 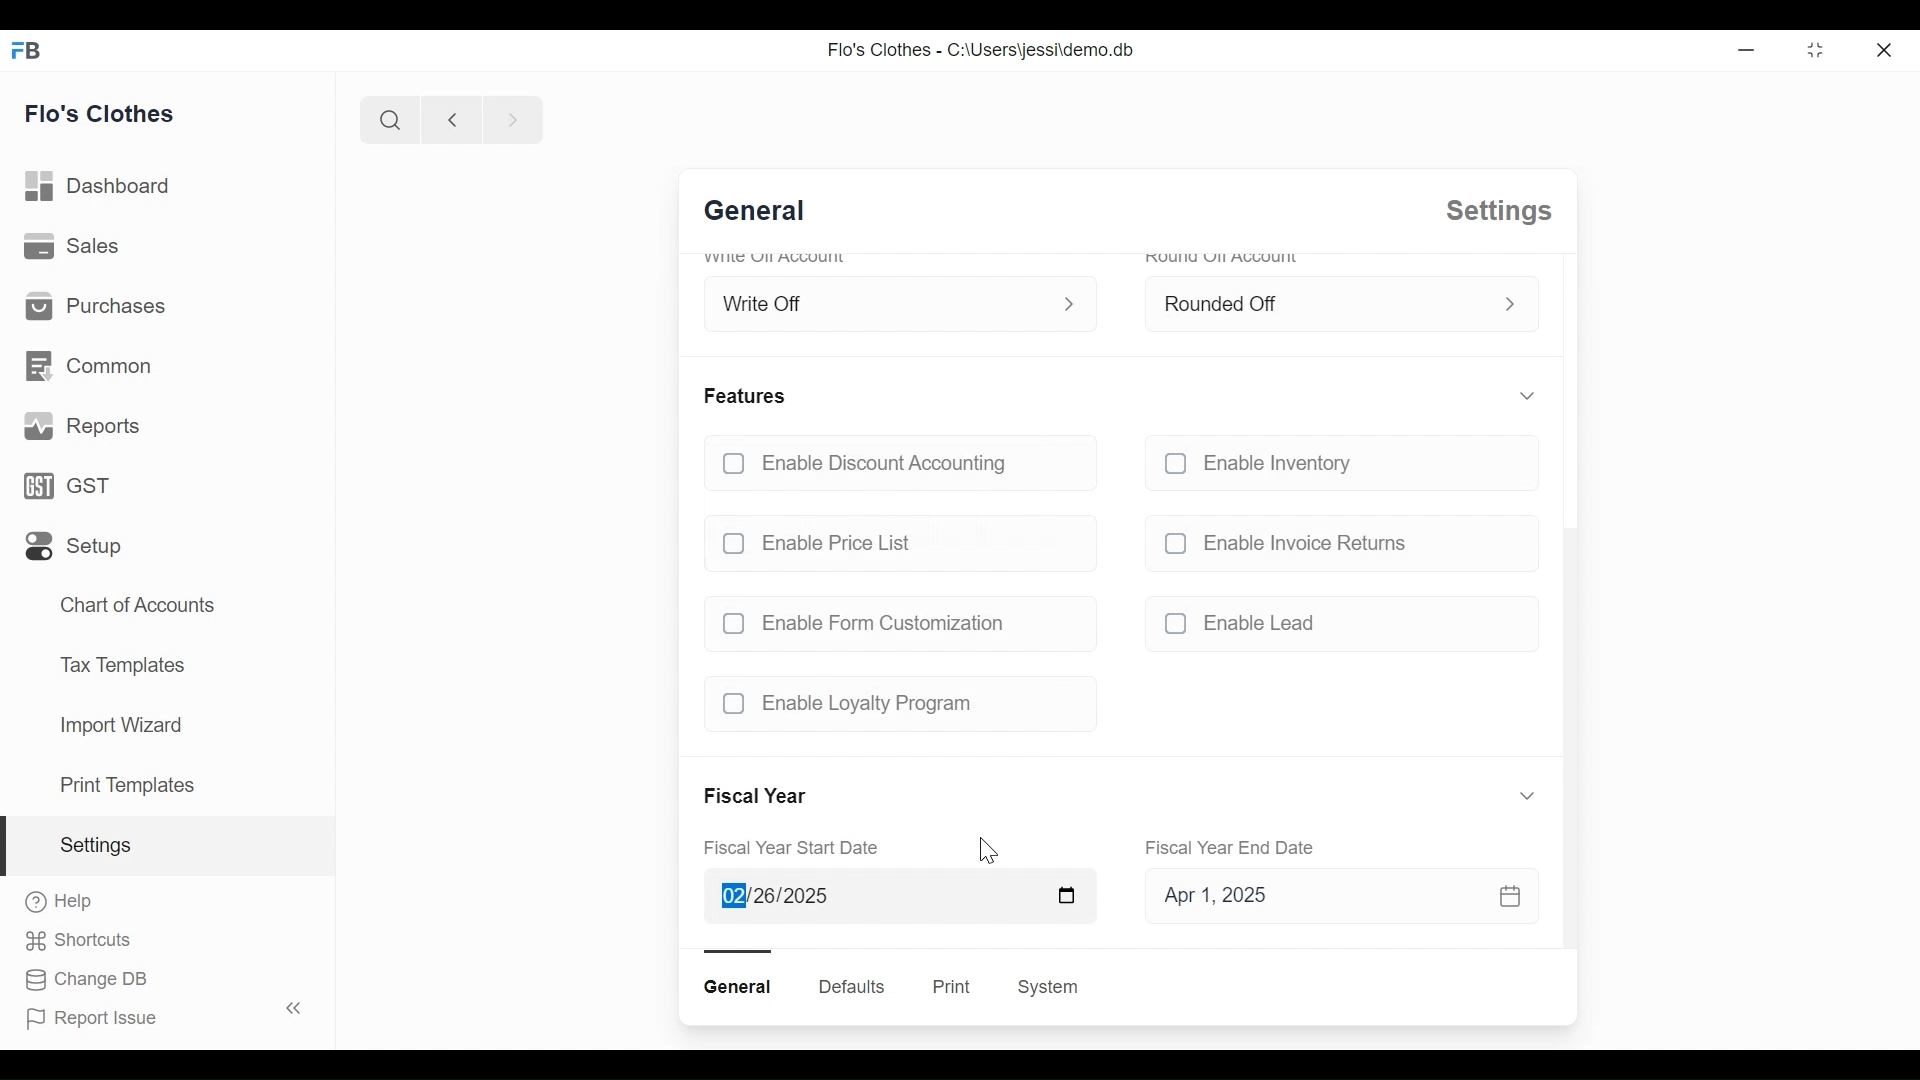 I want to click on Navigate, so click(x=510, y=118).